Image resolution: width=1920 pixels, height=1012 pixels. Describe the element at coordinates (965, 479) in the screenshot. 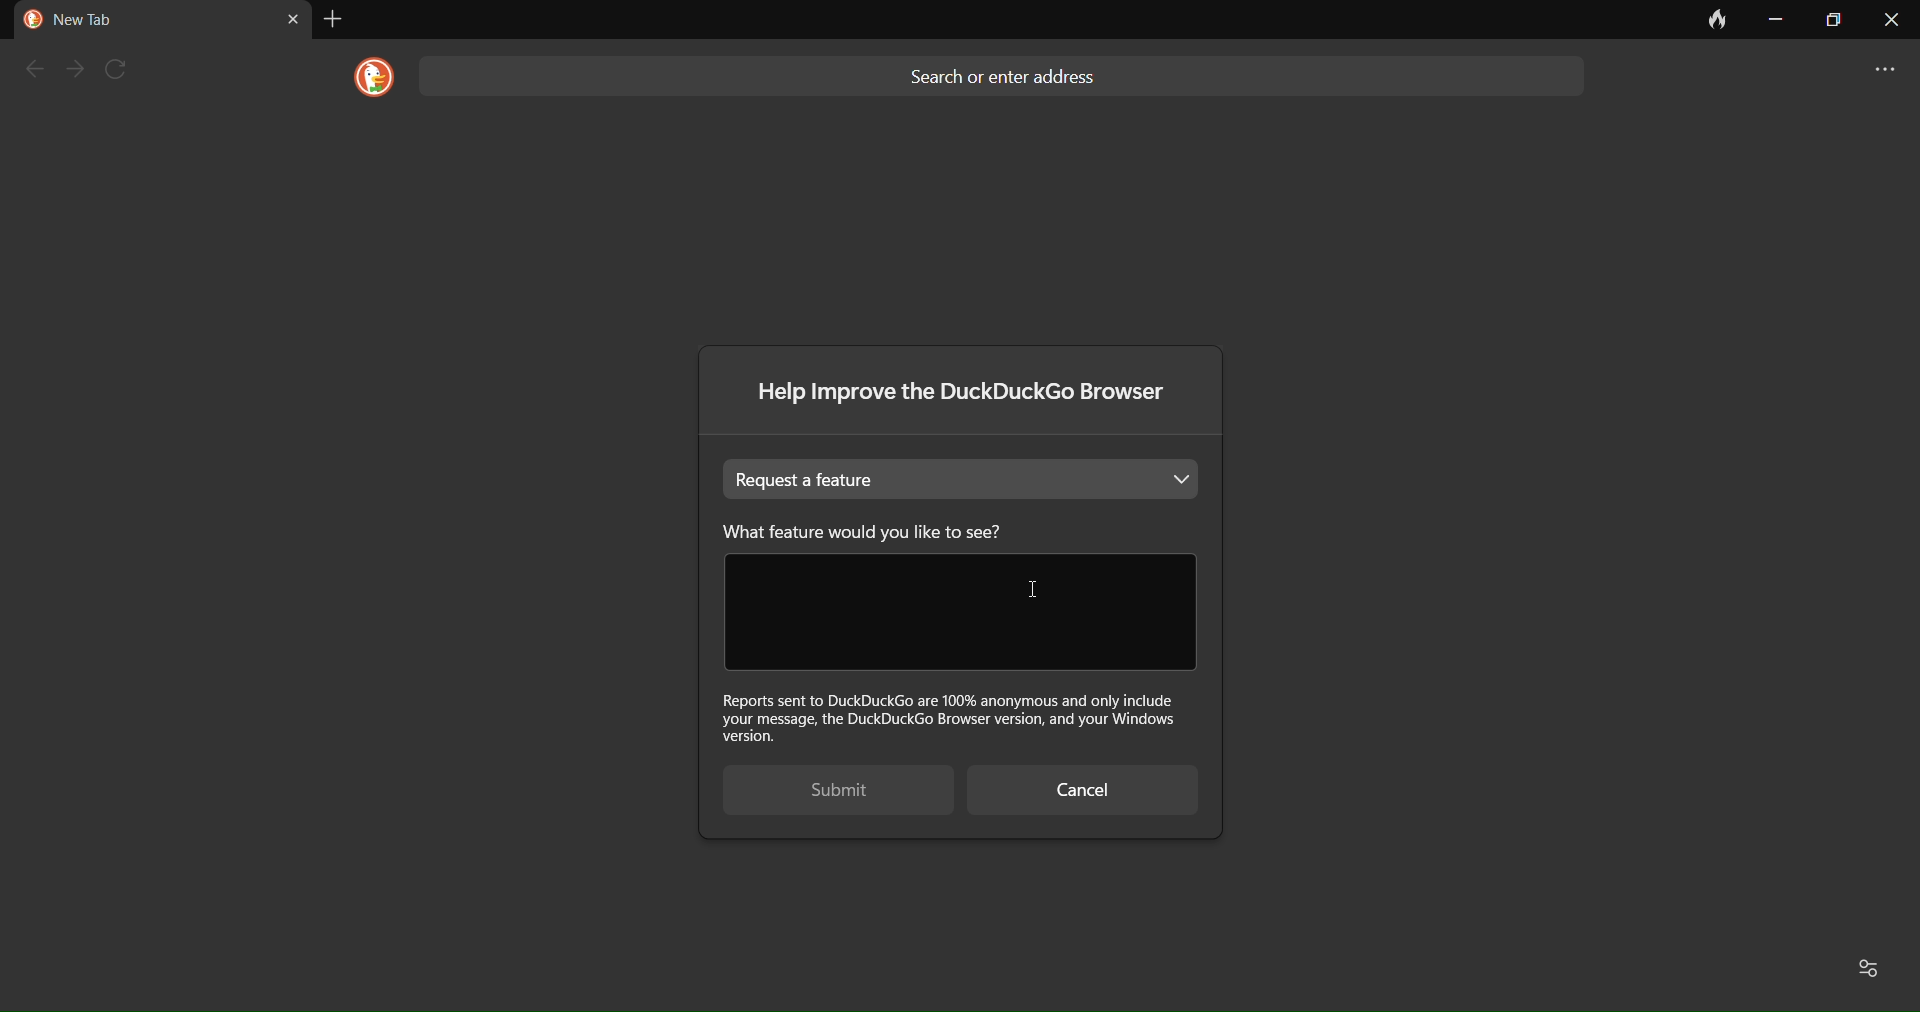

I see `request a feature ` at that location.